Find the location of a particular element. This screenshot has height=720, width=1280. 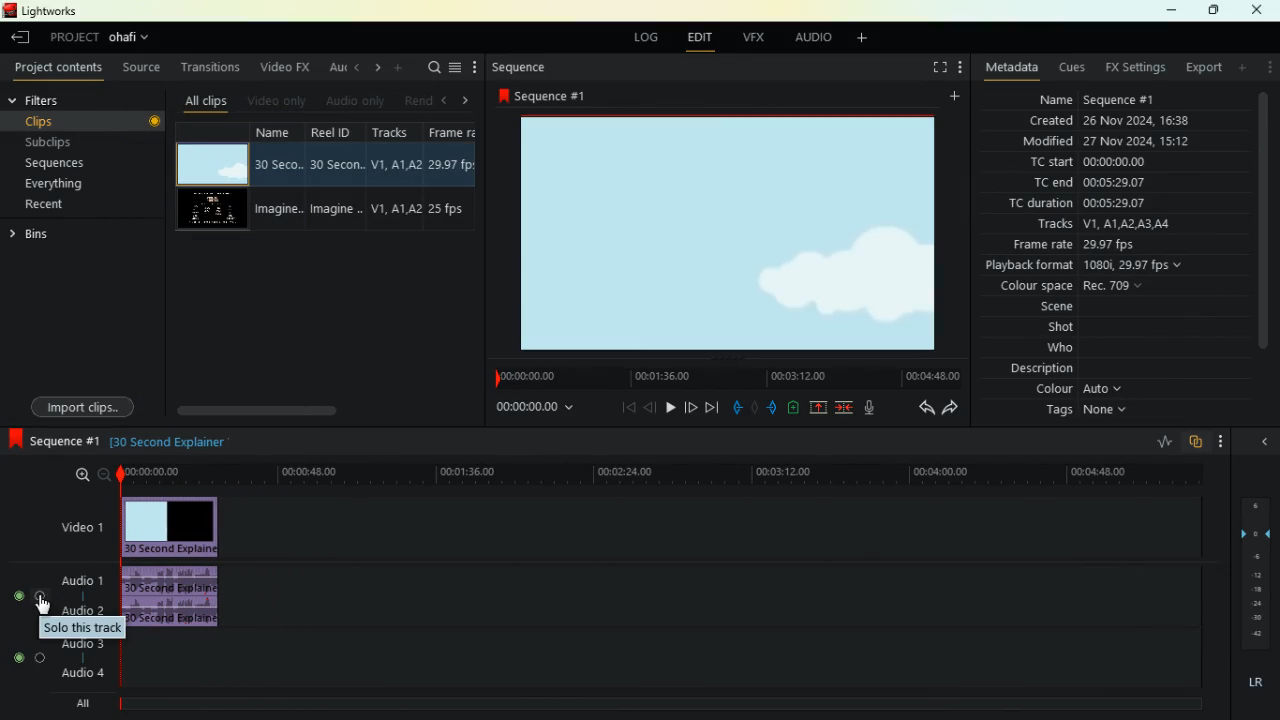

layers is located at coordinates (1261, 573).